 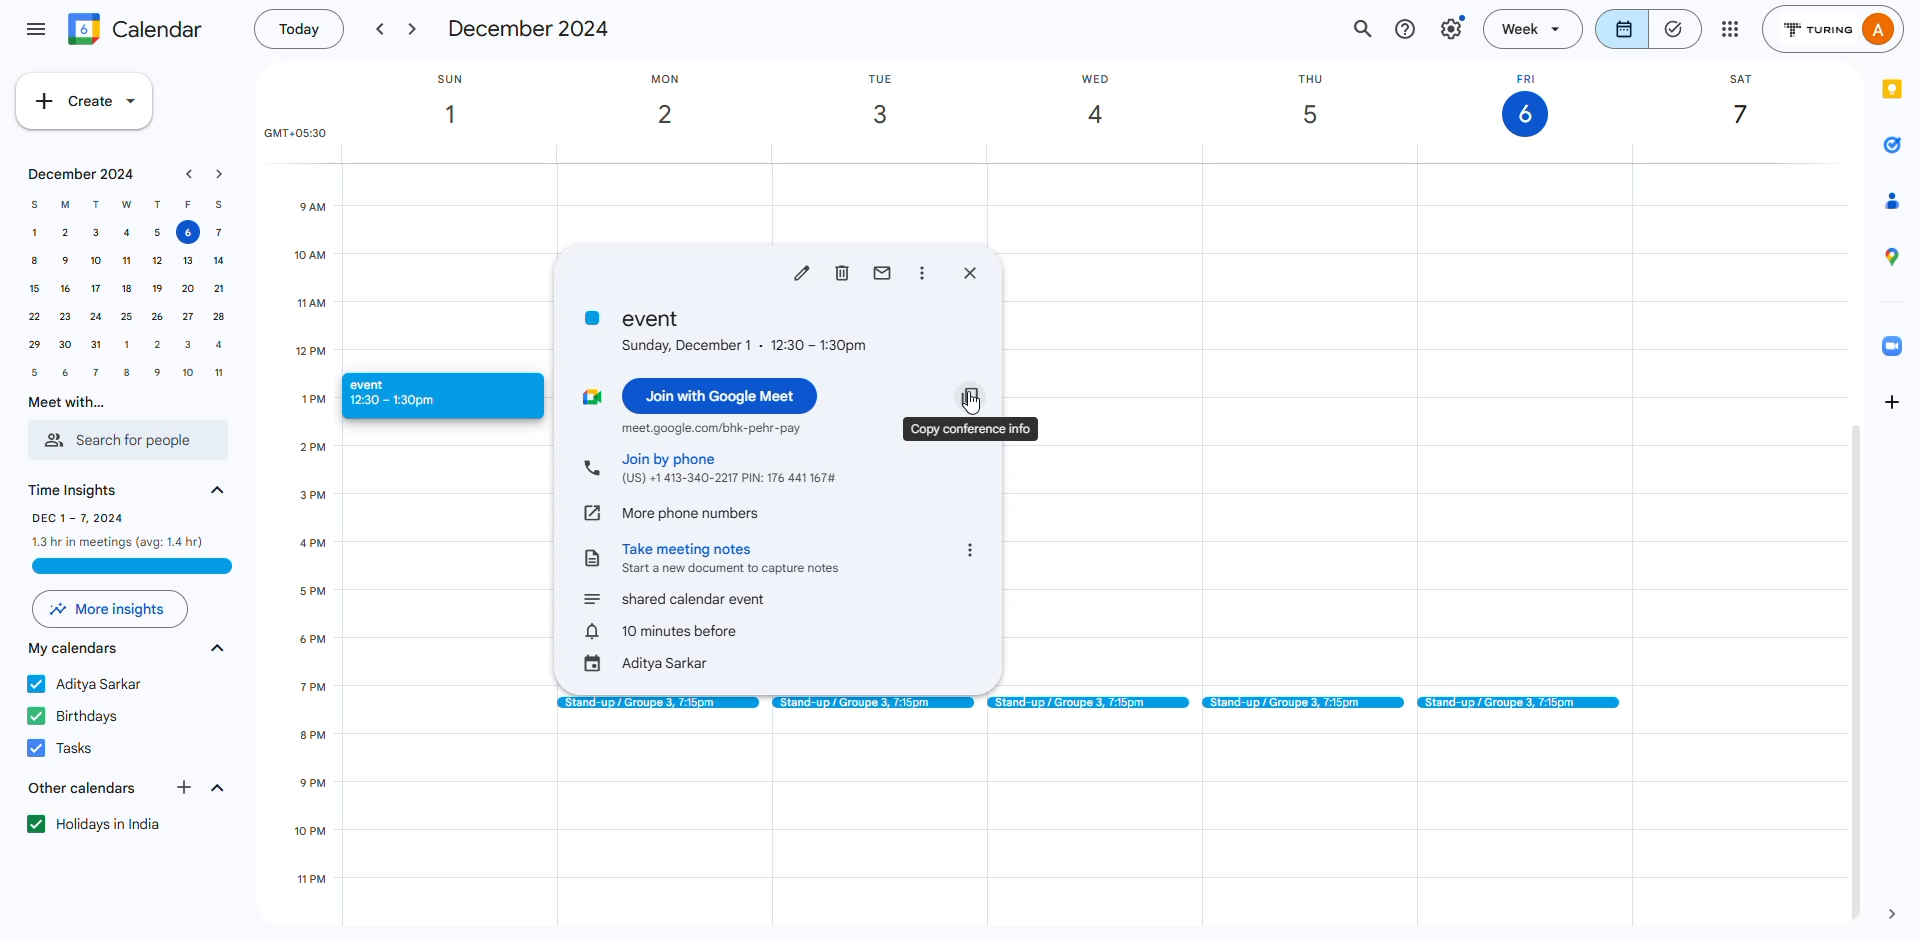 What do you see at coordinates (1836, 29) in the screenshot?
I see `account` at bounding box center [1836, 29].